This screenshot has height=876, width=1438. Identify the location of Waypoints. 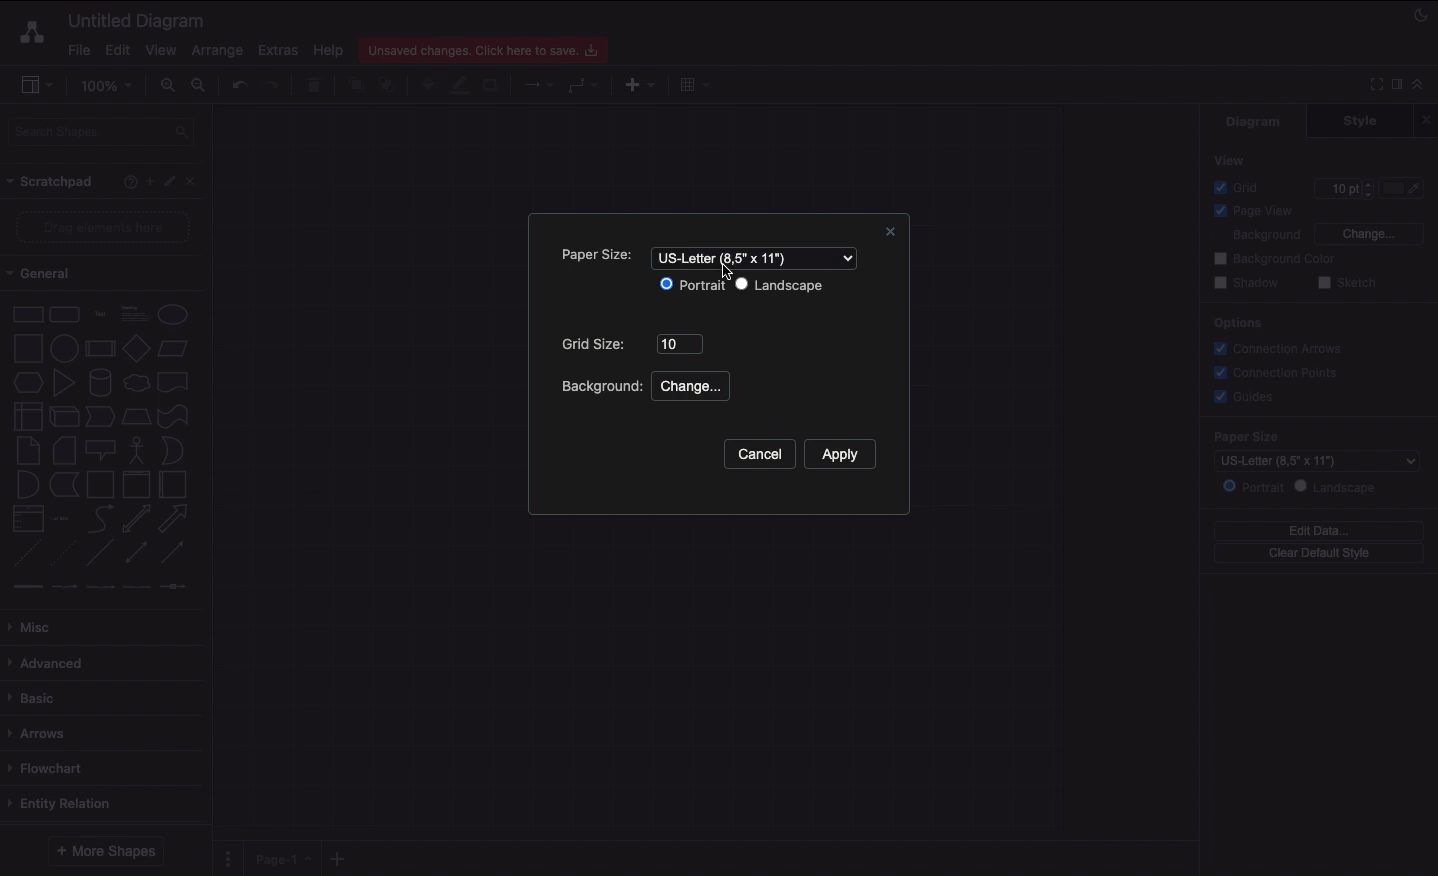
(584, 87).